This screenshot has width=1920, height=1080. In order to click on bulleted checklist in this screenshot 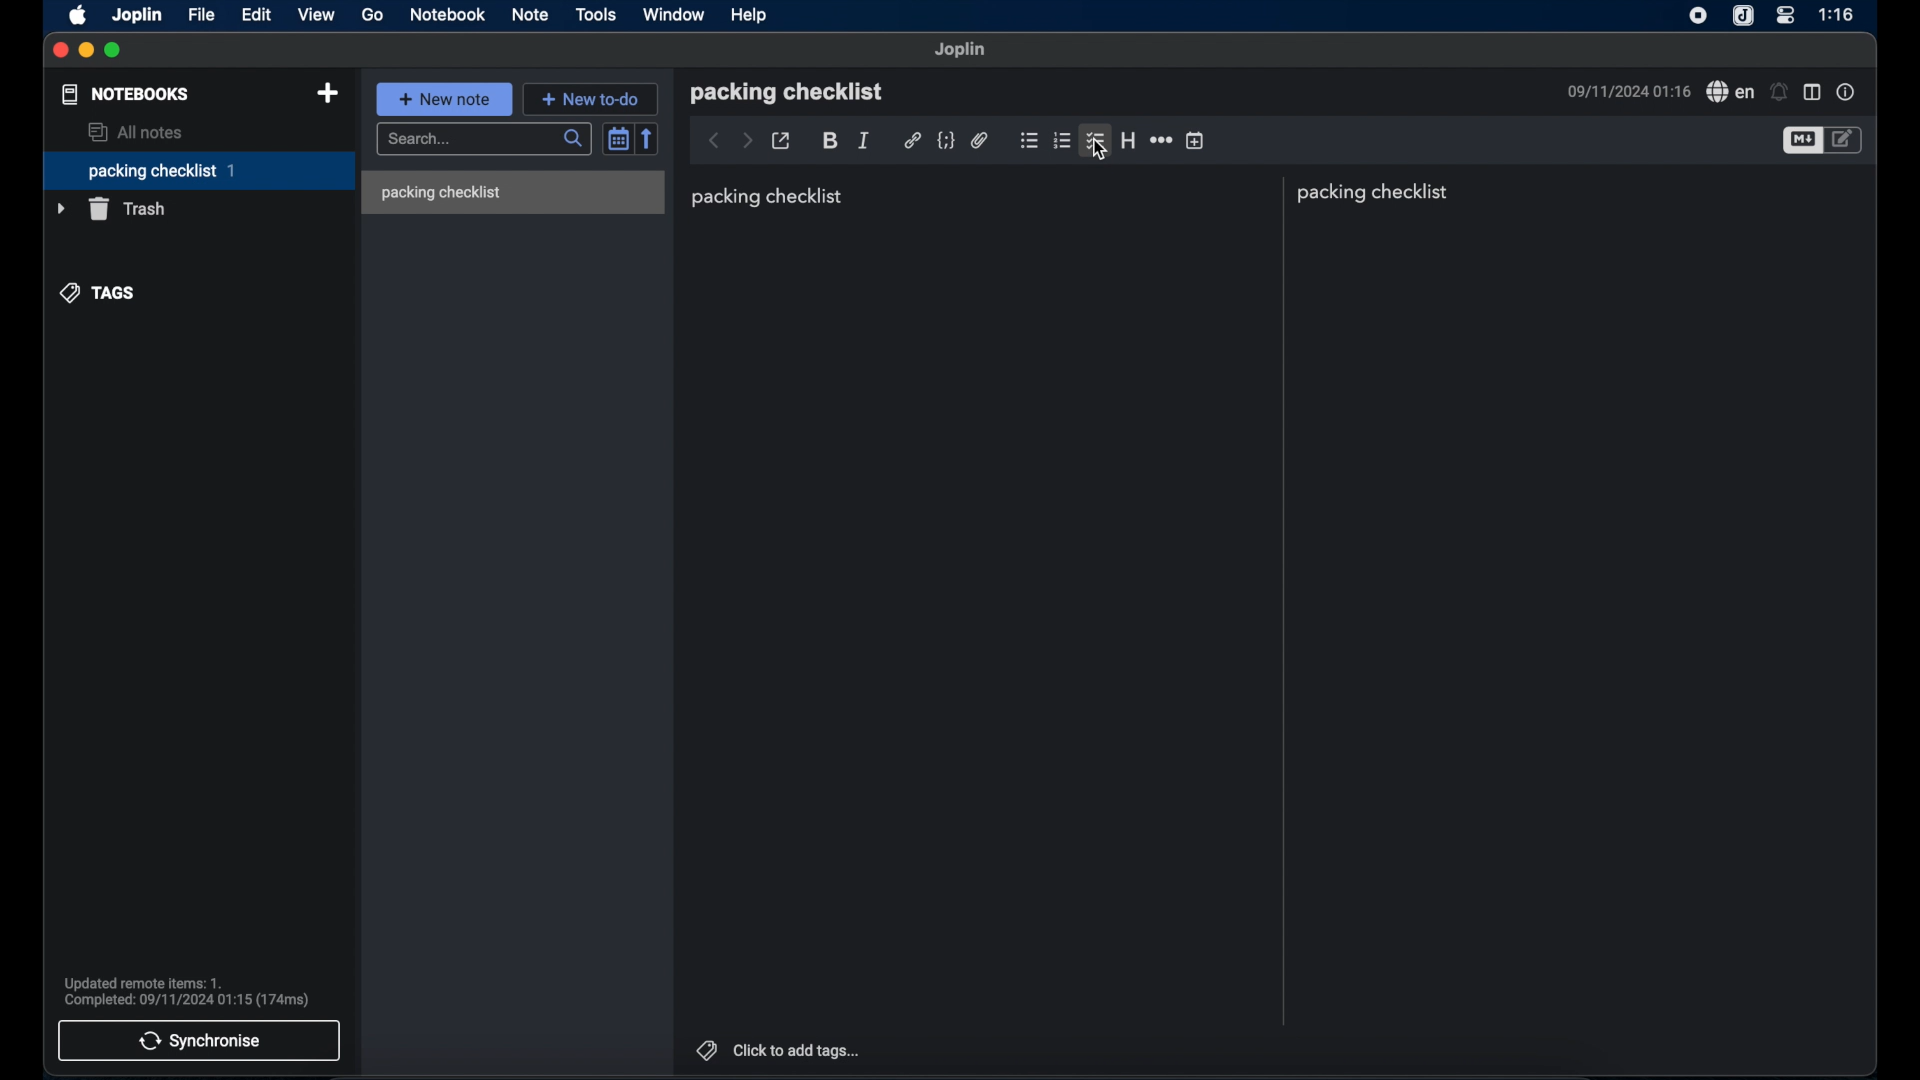, I will do `click(1095, 142)`.